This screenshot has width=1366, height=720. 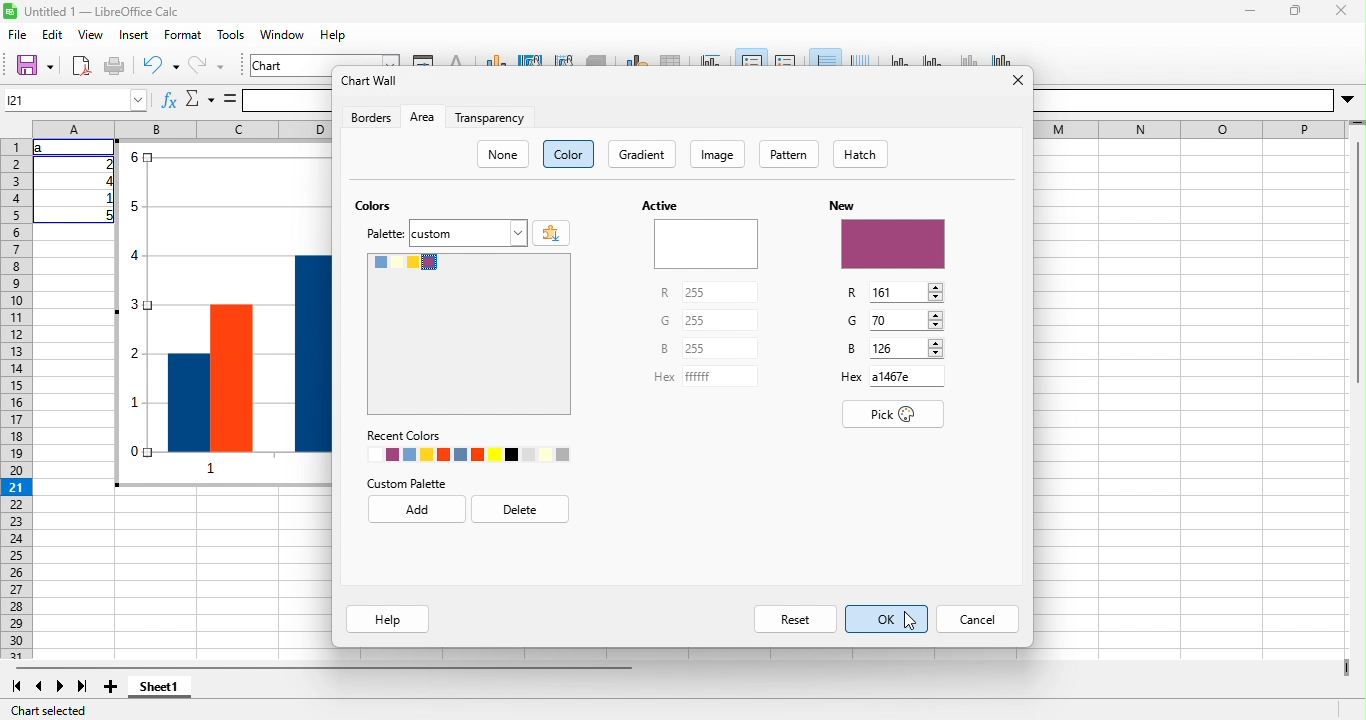 What do you see at coordinates (897, 320) in the screenshot?
I see `Input G value` at bounding box center [897, 320].